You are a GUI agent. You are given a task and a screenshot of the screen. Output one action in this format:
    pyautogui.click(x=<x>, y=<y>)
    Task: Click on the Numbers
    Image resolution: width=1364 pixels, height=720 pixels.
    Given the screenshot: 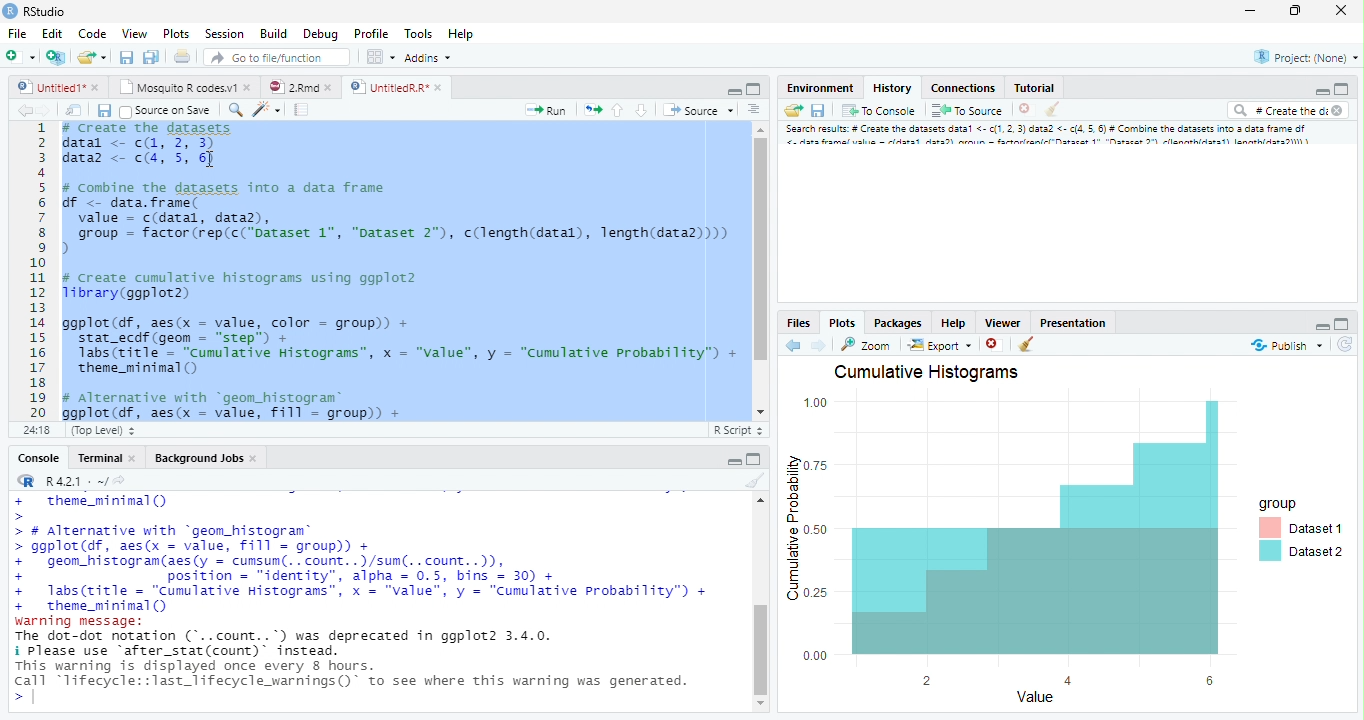 What is the action you would take?
    pyautogui.click(x=40, y=269)
    